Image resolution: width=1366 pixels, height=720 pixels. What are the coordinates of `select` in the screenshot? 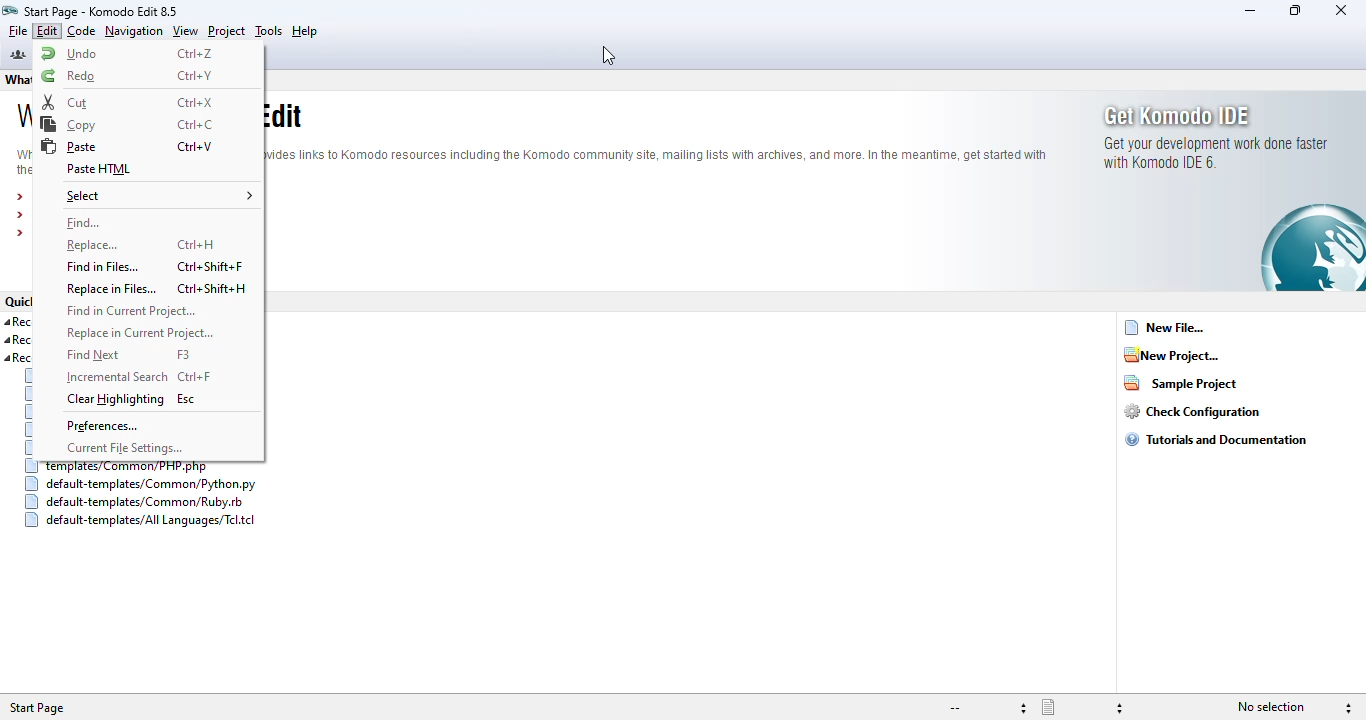 It's located at (160, 195).